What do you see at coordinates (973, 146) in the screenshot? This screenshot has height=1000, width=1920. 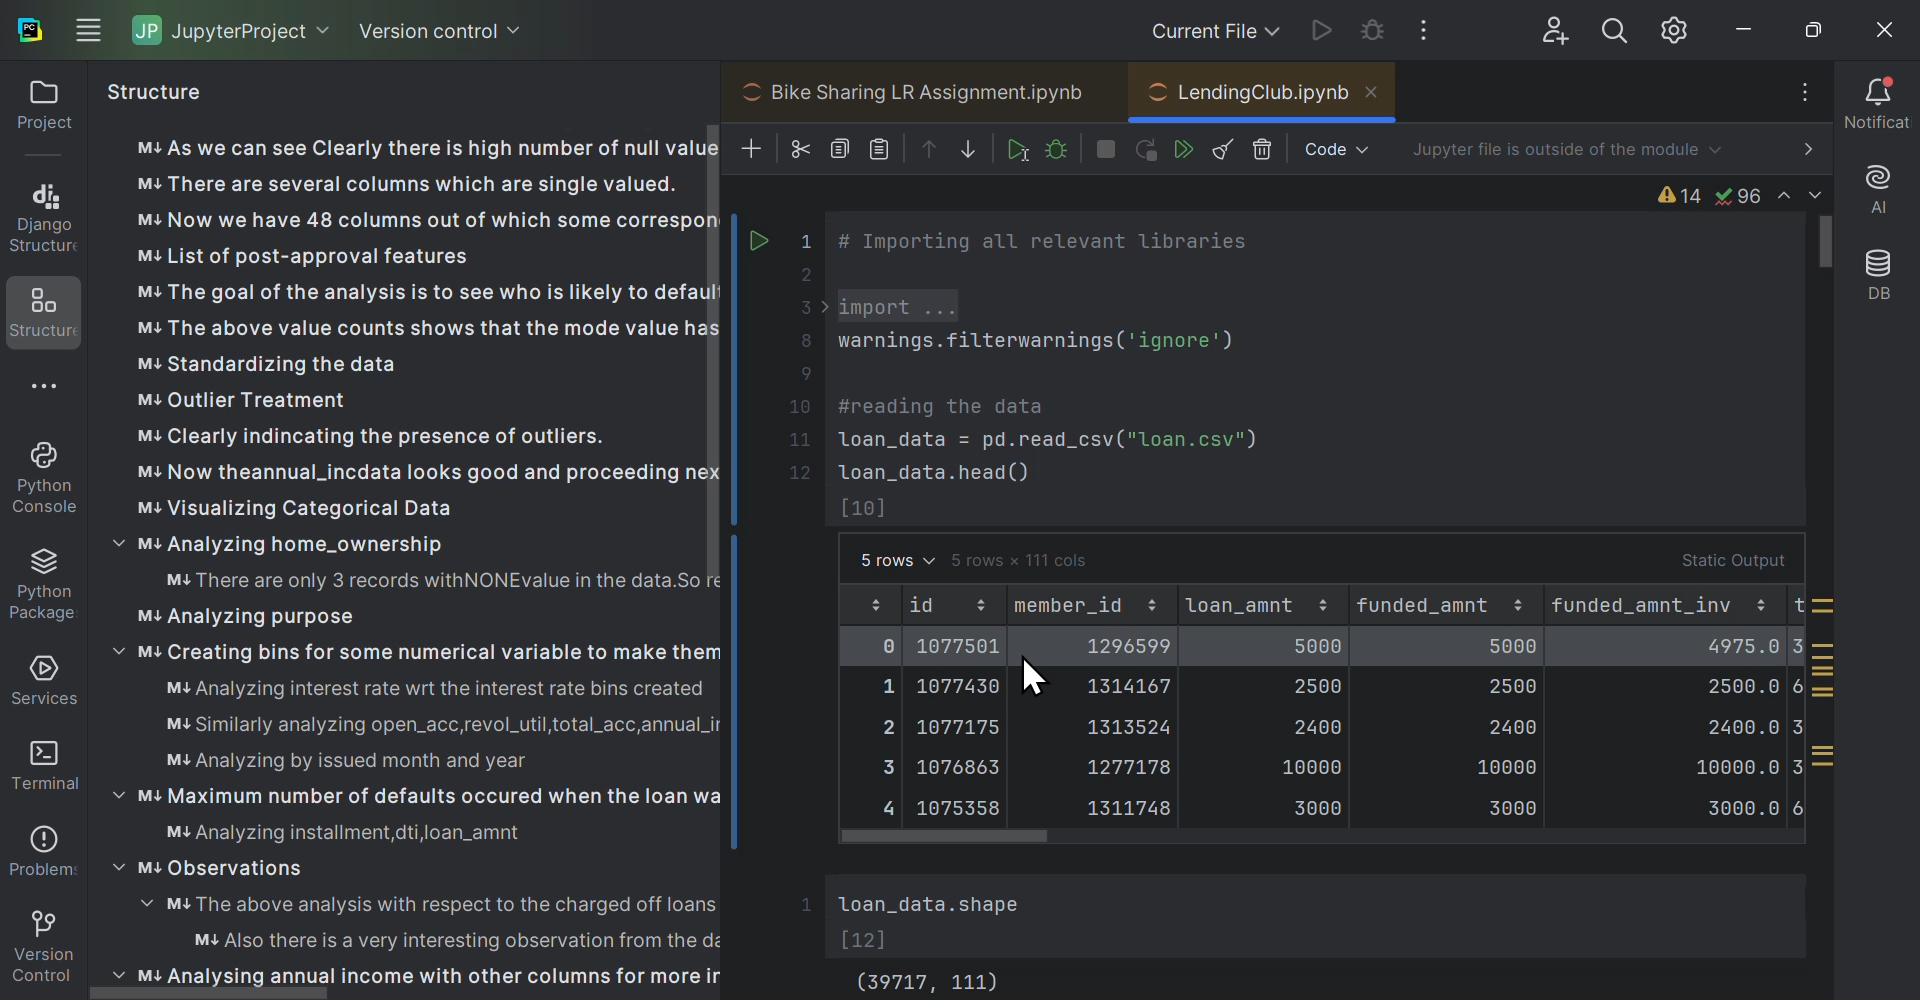 I see `Move down` at bounding box center [973, 146].